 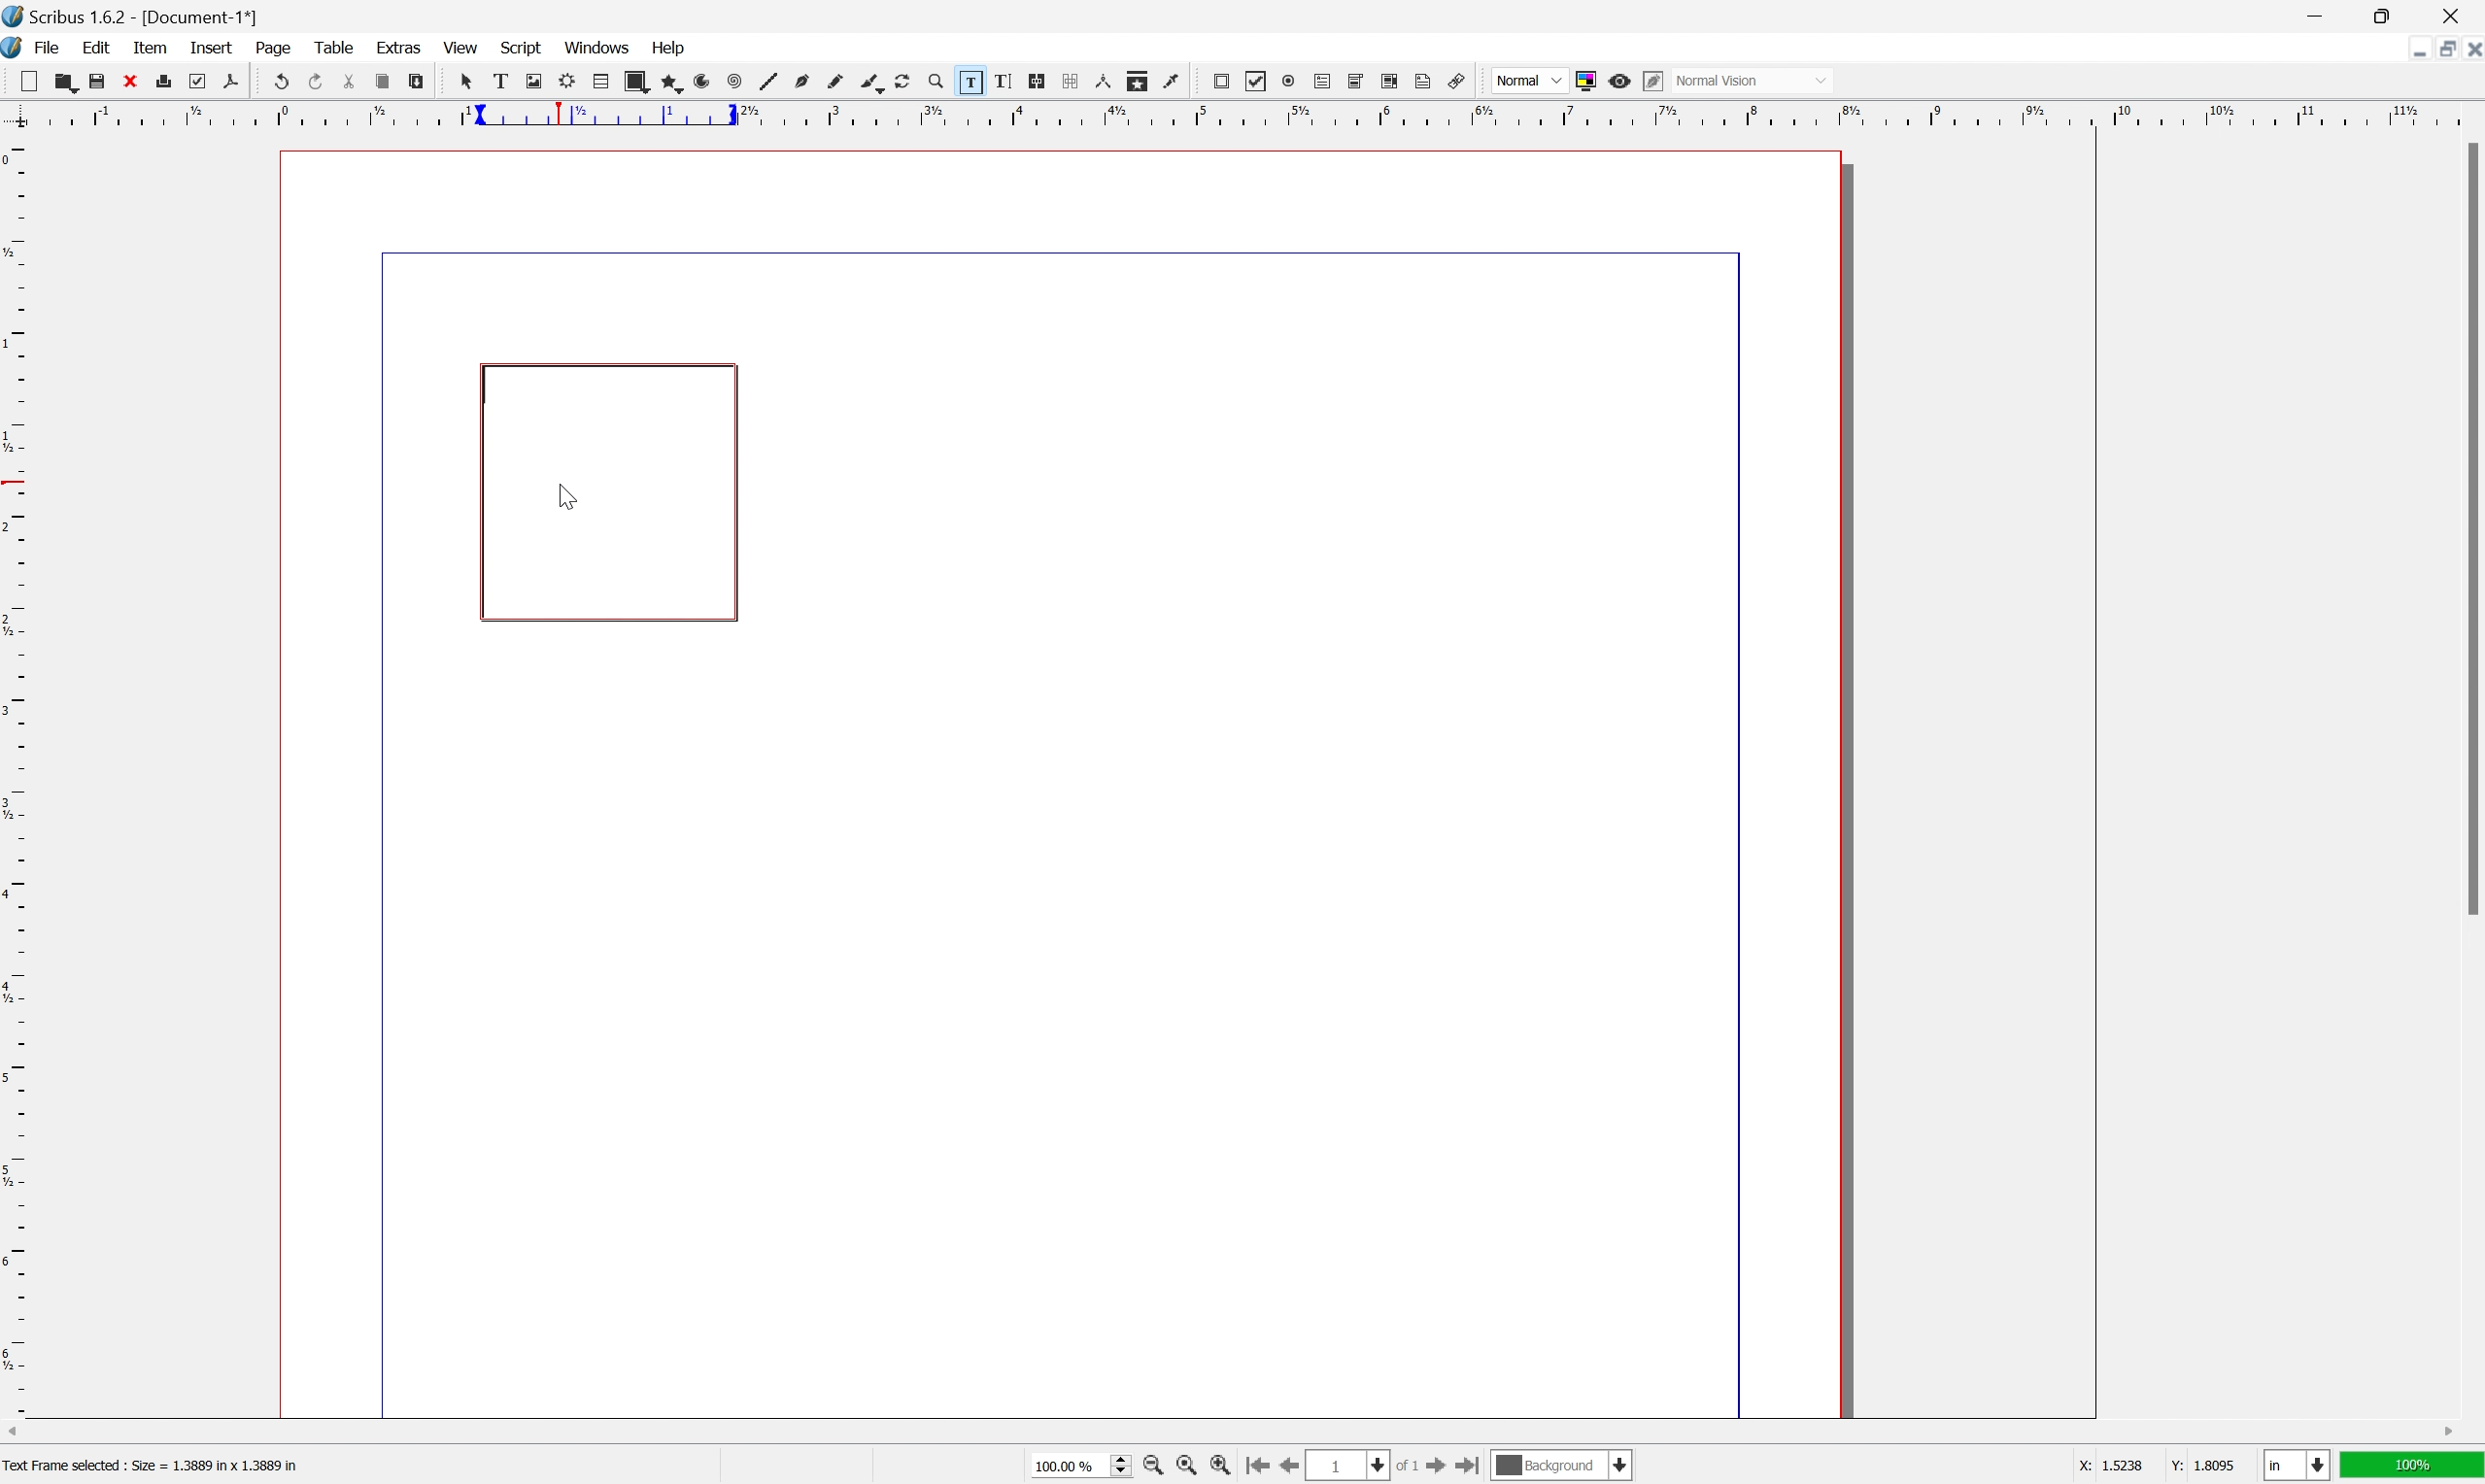 I want to click on text frame, so click(x=498, y=81).